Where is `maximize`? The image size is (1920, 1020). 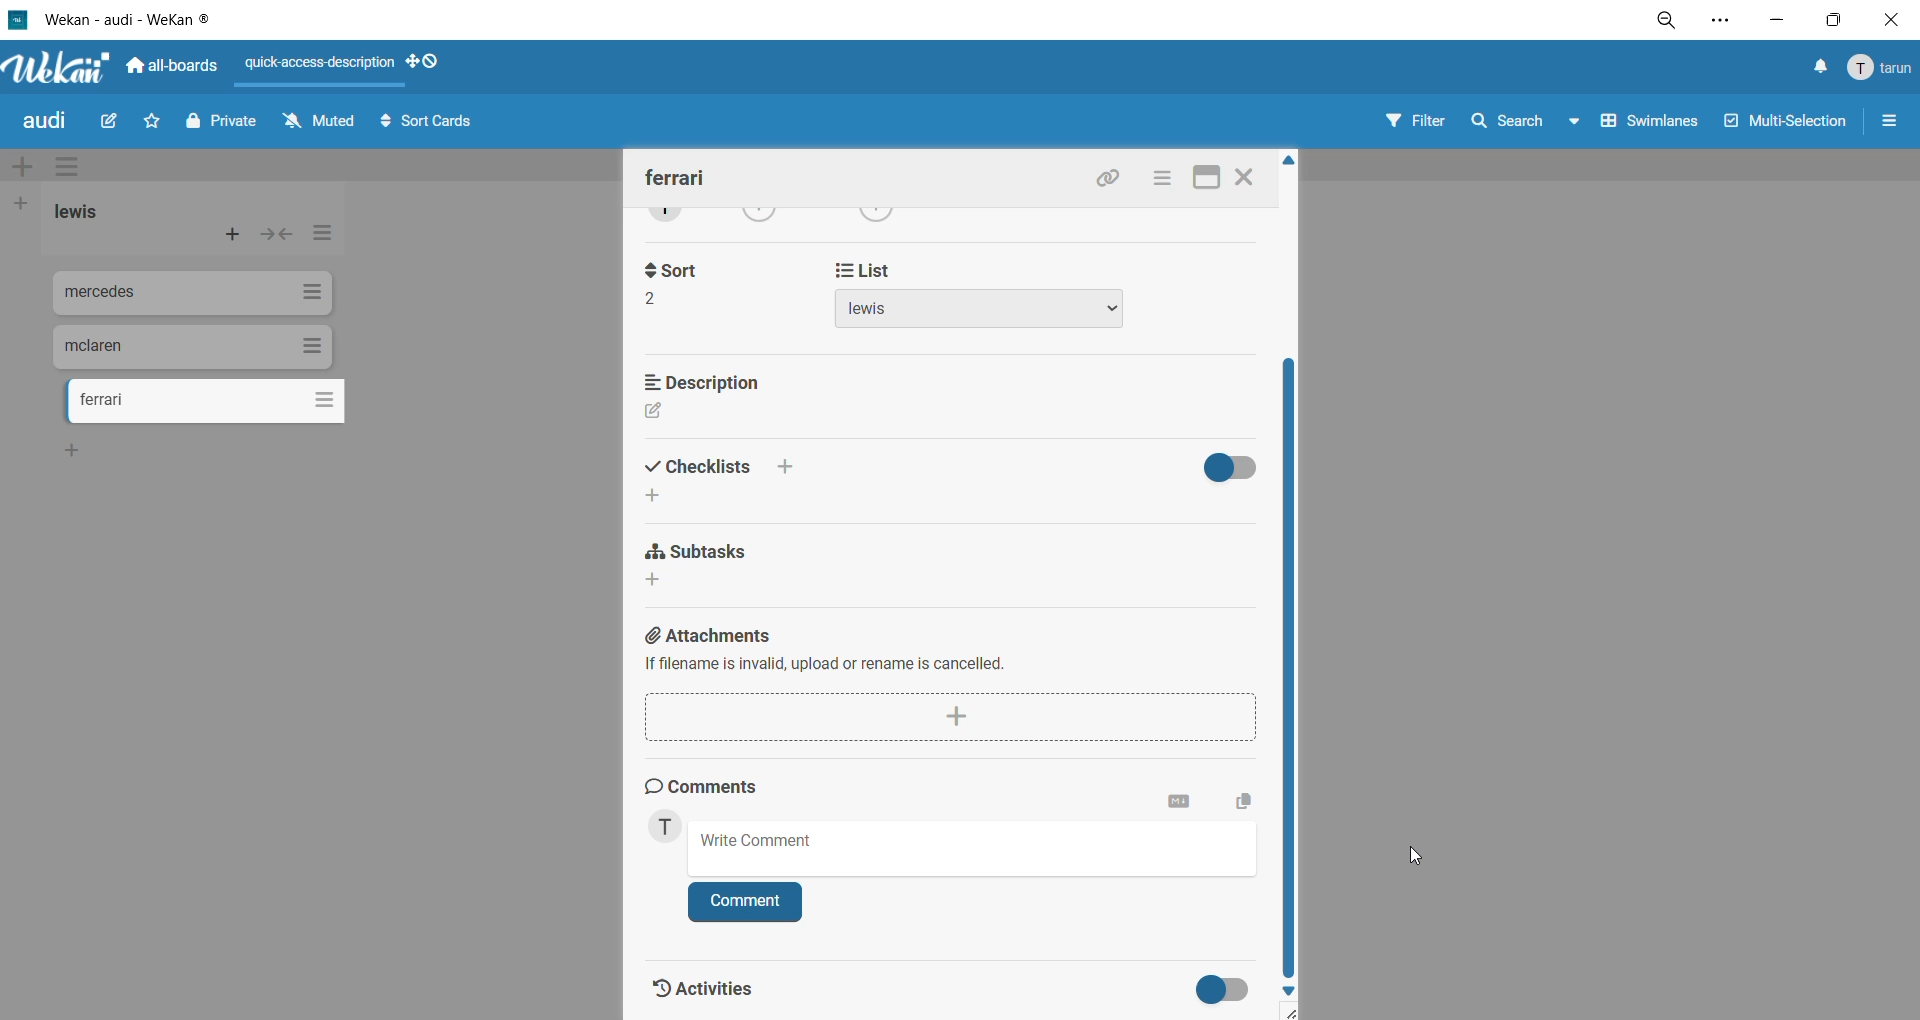
maximize is located at coordinates (1829, 23).